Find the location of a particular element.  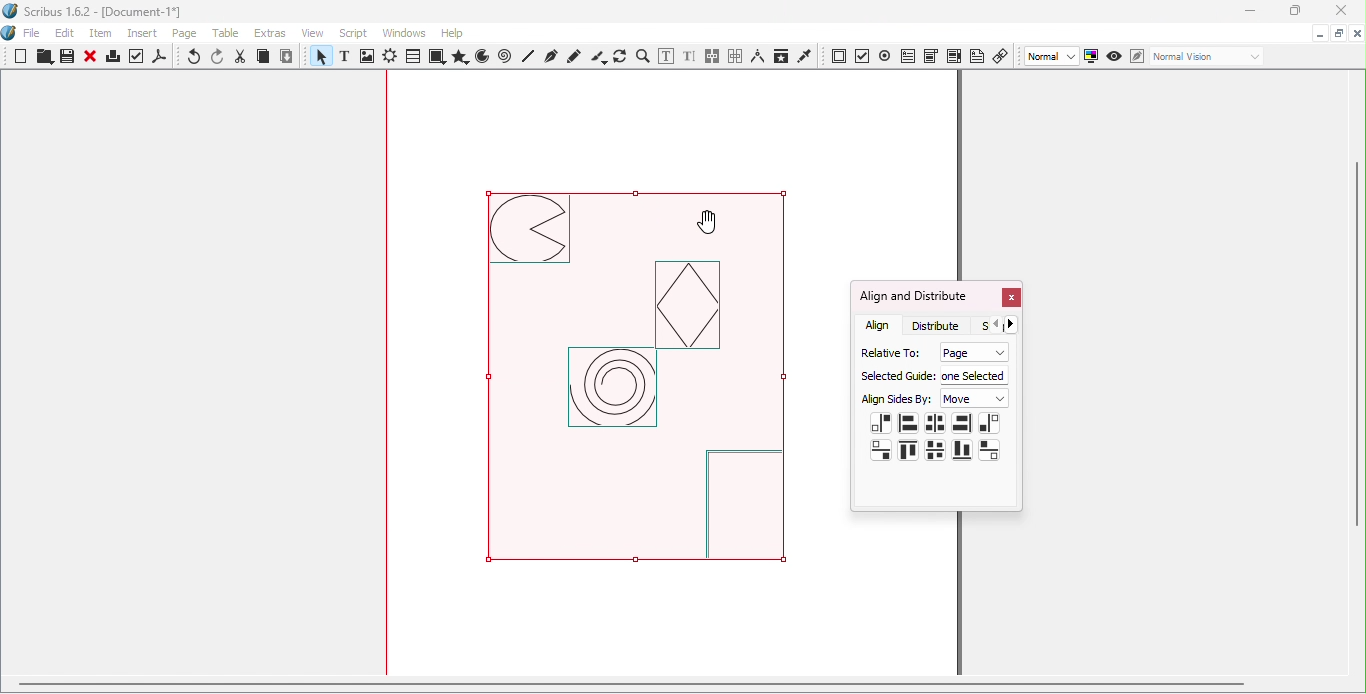

Rotate item is located at coordinates (620, 56).